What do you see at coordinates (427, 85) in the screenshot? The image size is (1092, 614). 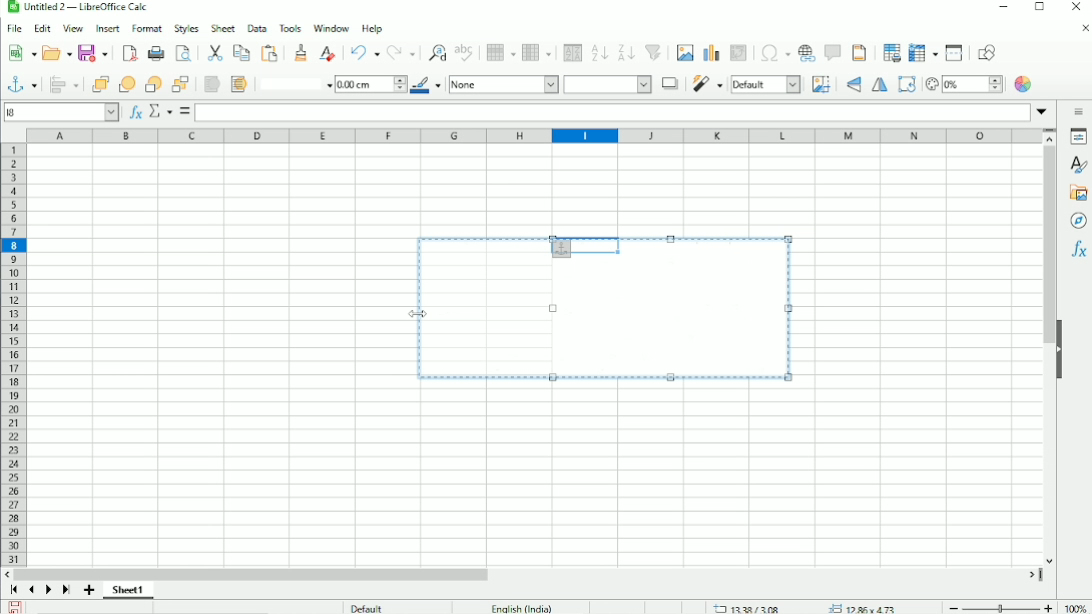 I see `Line color` at bounding box center [427, 85].